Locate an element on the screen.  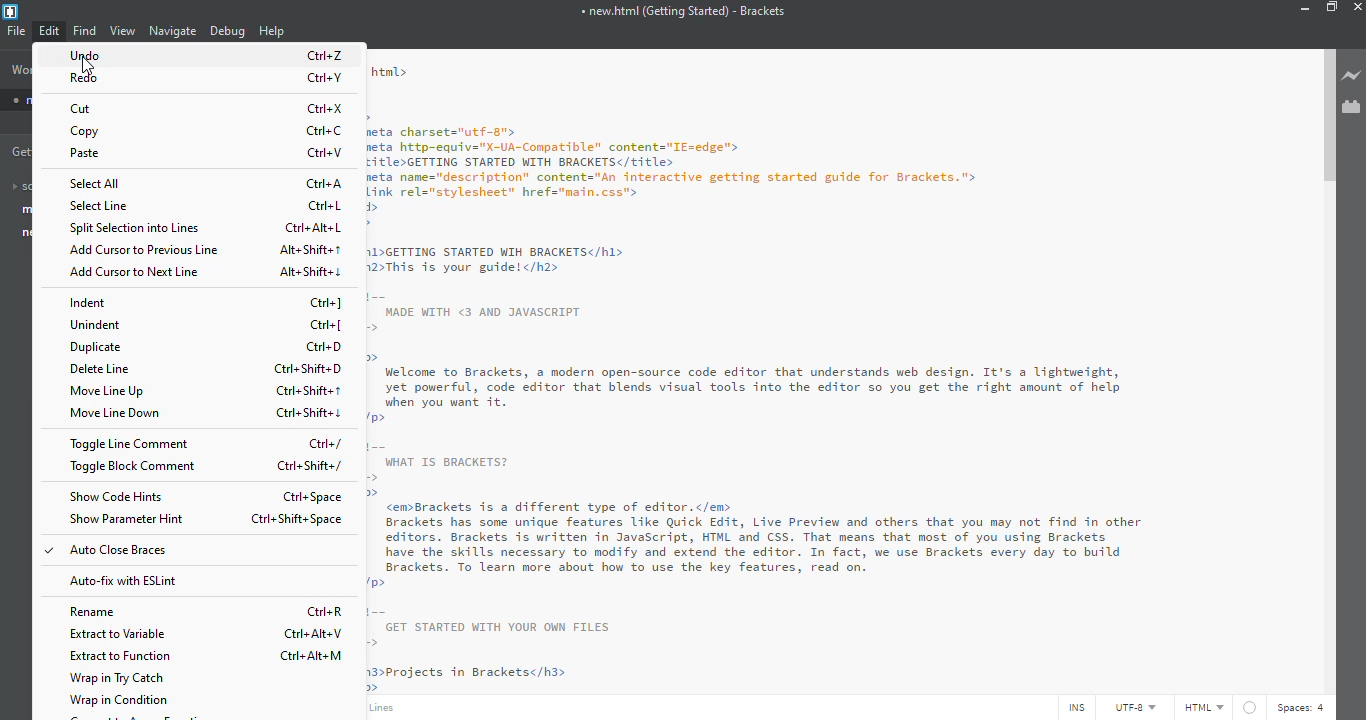
extract to function is located at coordinates (125, 656).